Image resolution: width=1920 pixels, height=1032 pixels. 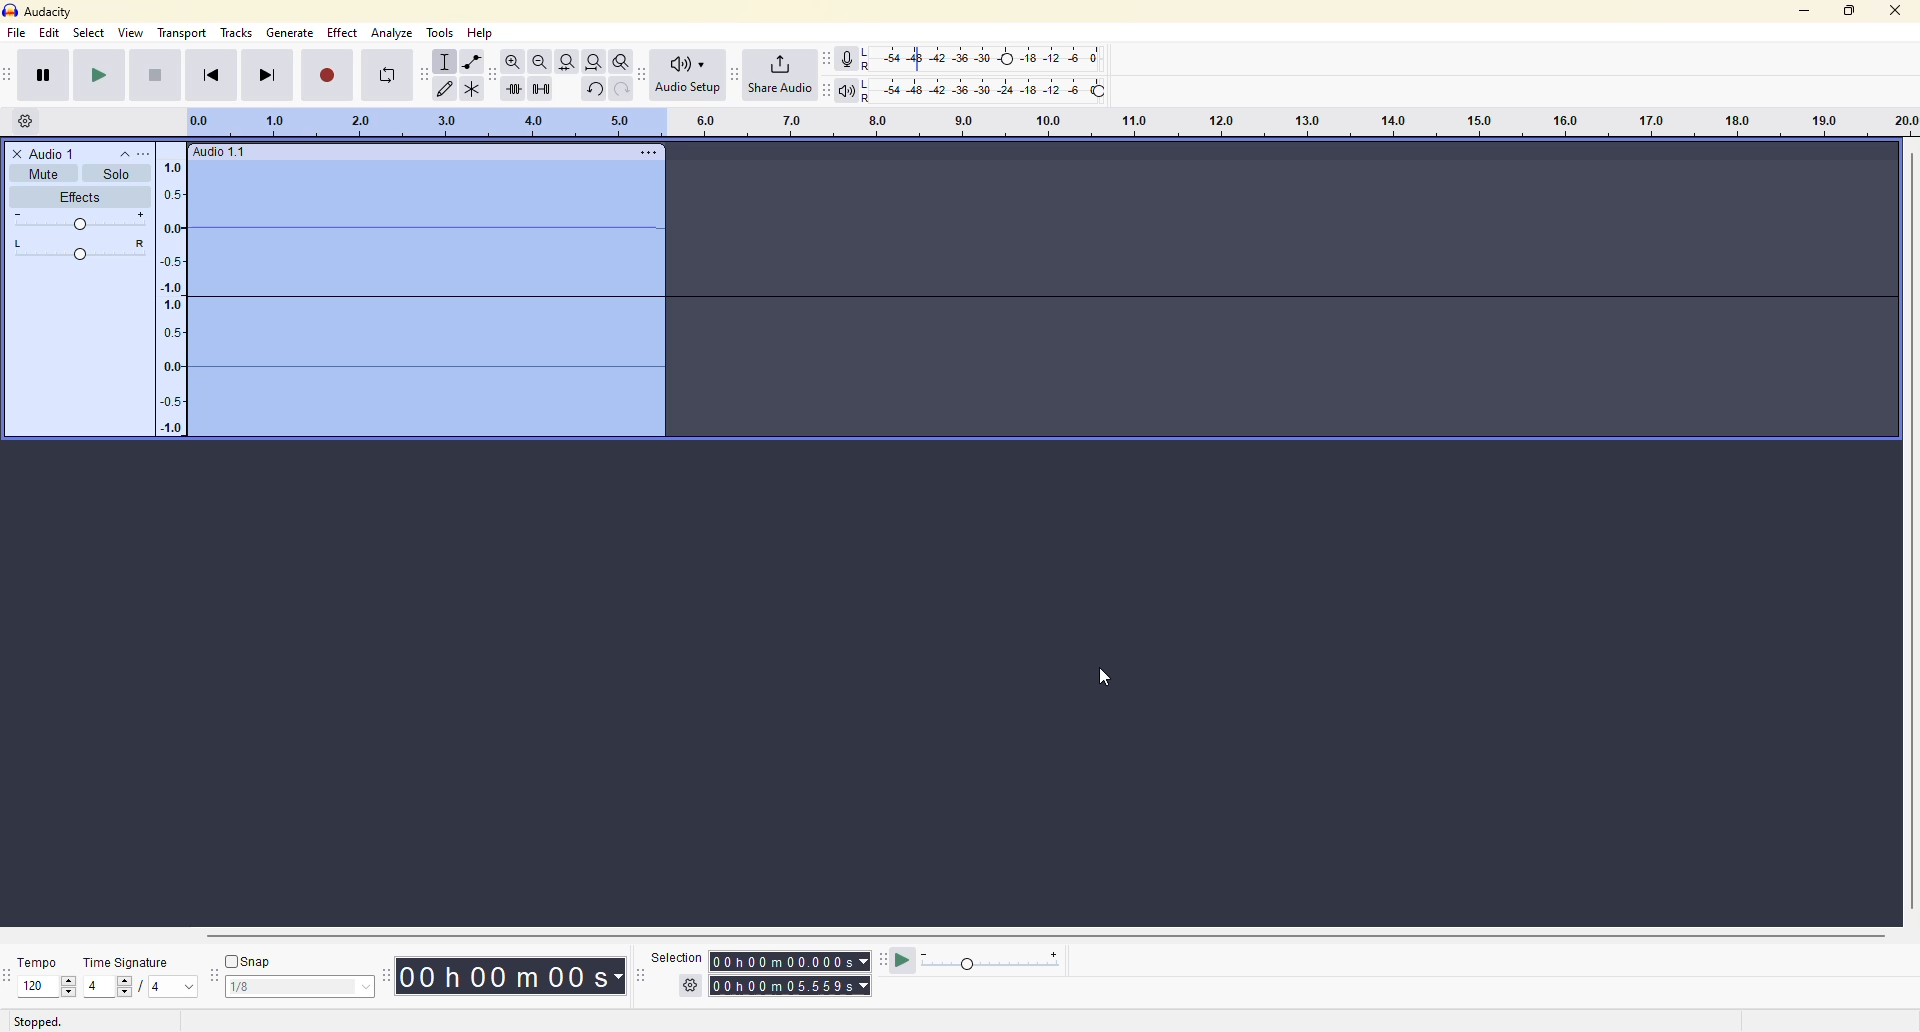 I want to click on mute, so click(x=42, y=174).